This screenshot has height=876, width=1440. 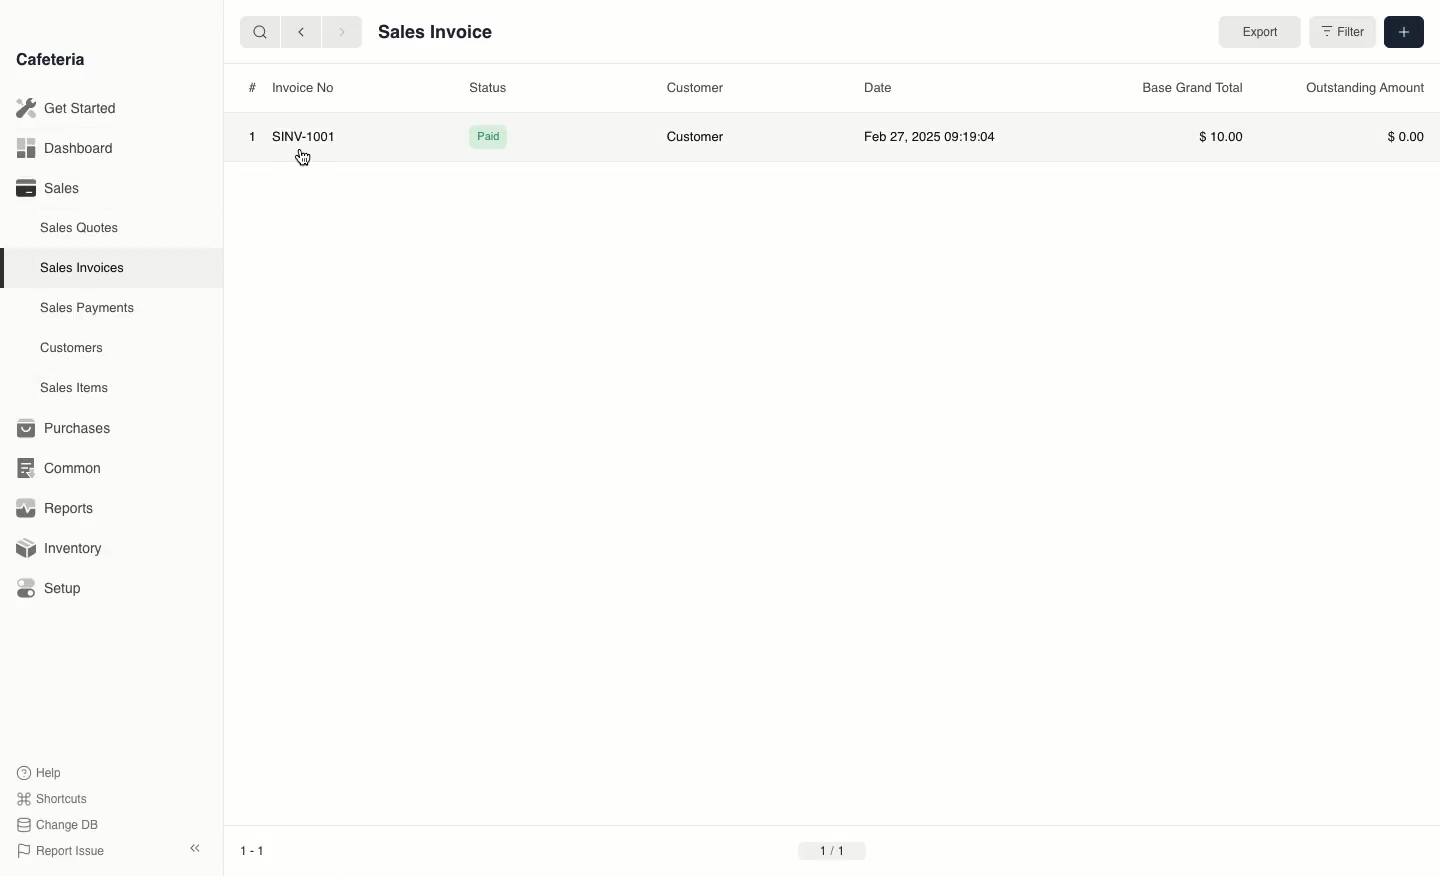 What do you see at coordinates (82, 269) in the screenshot?
I see `Sales Invoices` at bounding box center [82, 269].